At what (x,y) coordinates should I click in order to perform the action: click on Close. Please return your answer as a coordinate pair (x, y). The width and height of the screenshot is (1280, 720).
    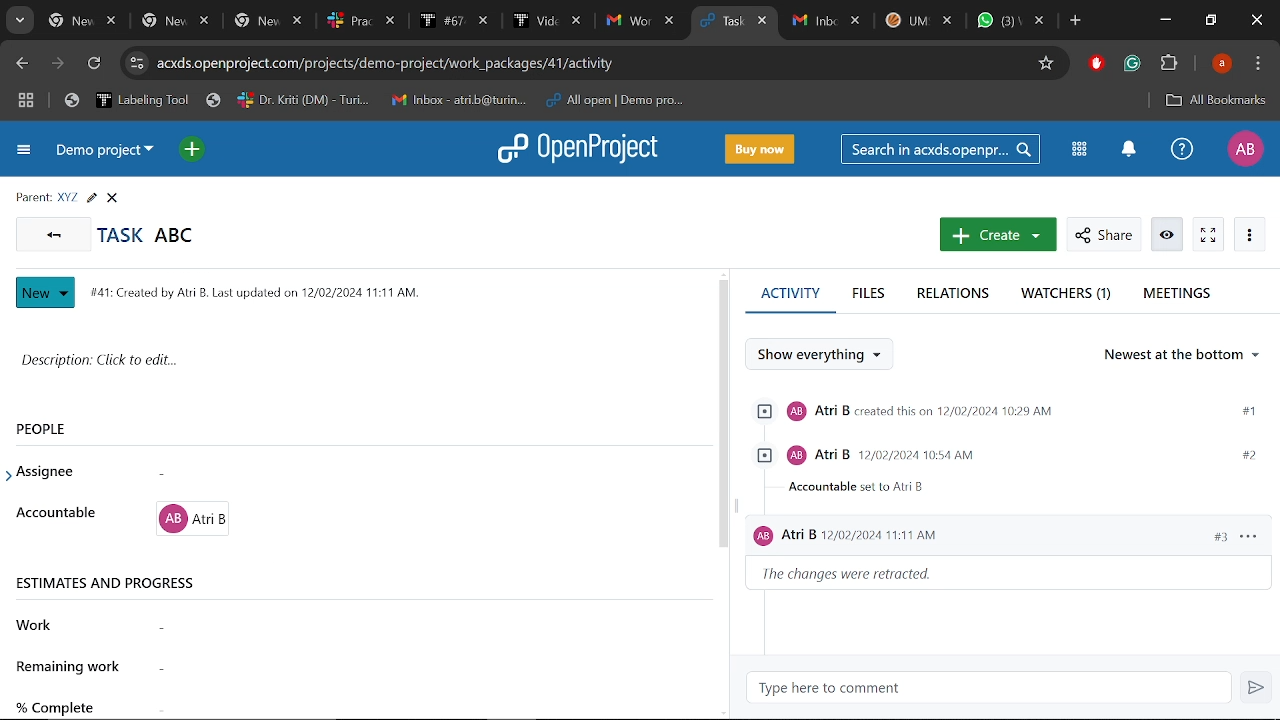
    Looking at the image, I should click on (1254, 20).